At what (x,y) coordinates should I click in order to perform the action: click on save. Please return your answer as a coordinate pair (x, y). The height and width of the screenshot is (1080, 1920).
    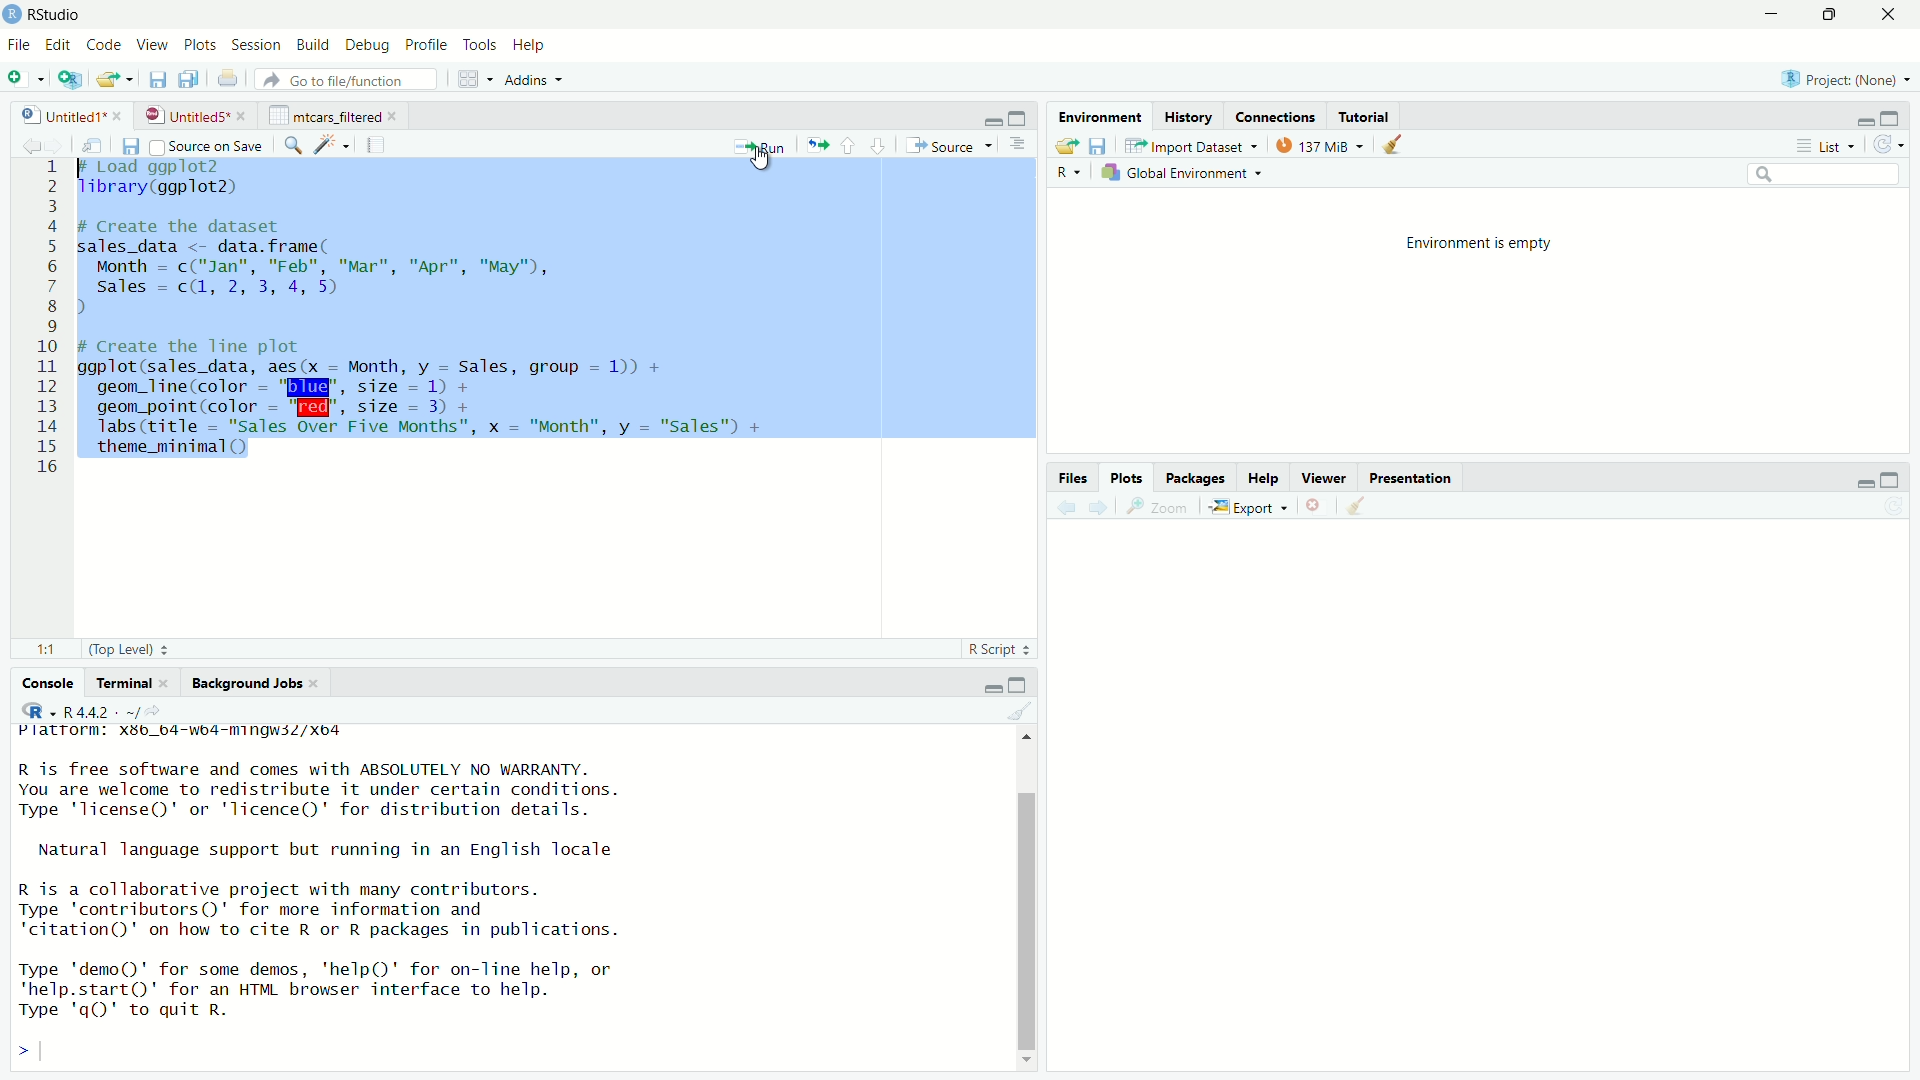
    Looking at the image, I should click on (159, 81).